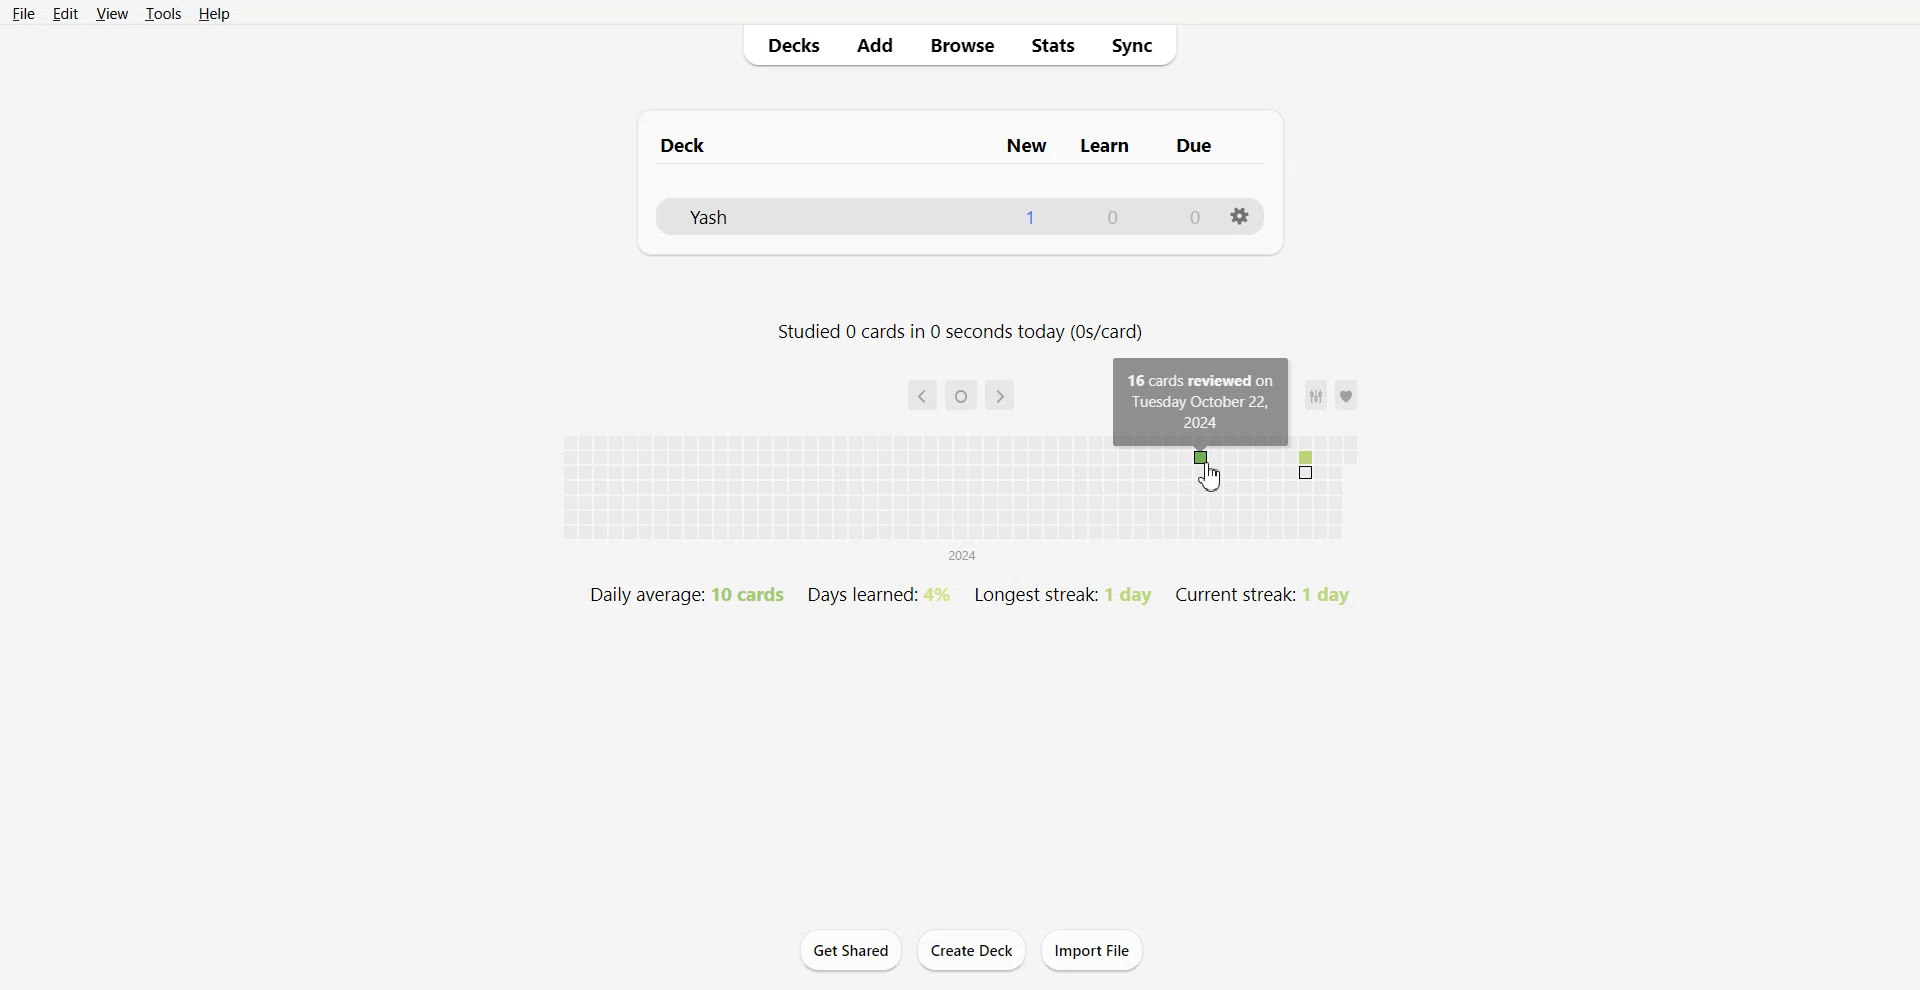  What do you see at coordinates (733, 214) in the screenshot?
I see `yashs` at bounding box center [733, 214].